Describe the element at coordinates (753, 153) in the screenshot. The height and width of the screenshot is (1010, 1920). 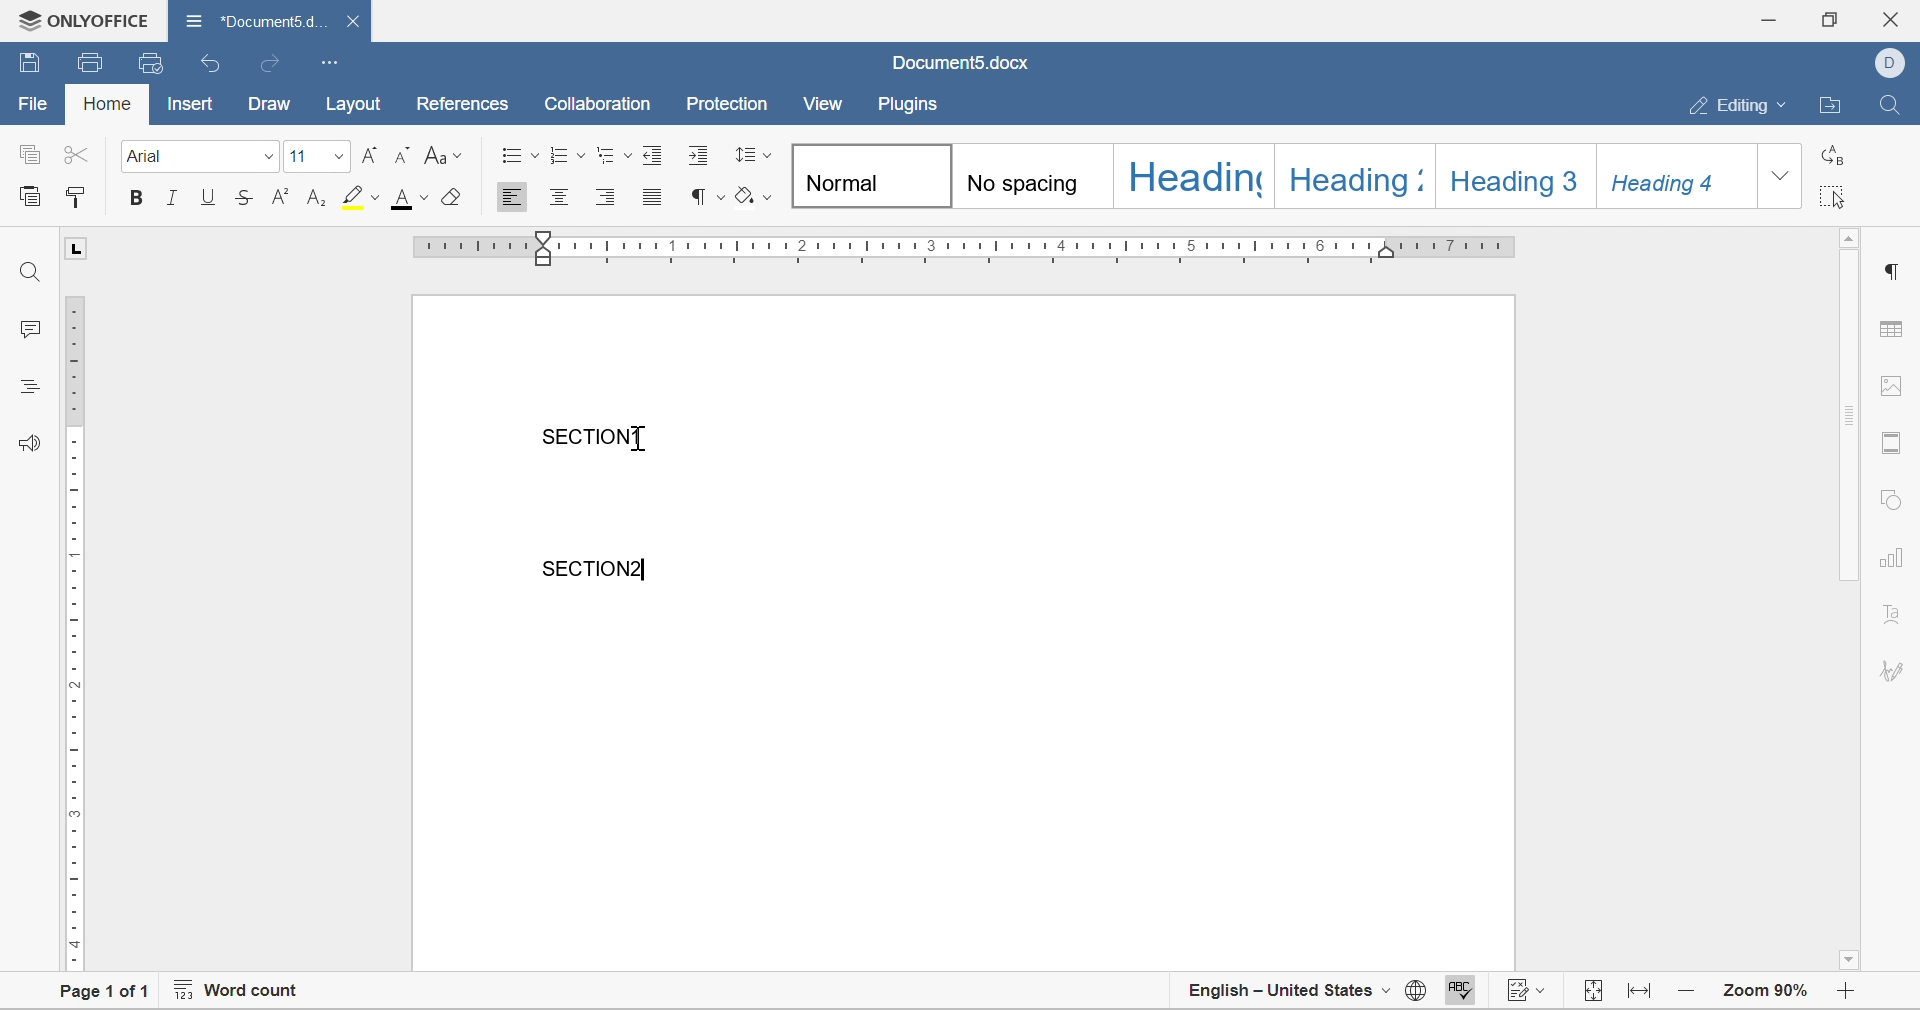
I see `line spacing` at that location.